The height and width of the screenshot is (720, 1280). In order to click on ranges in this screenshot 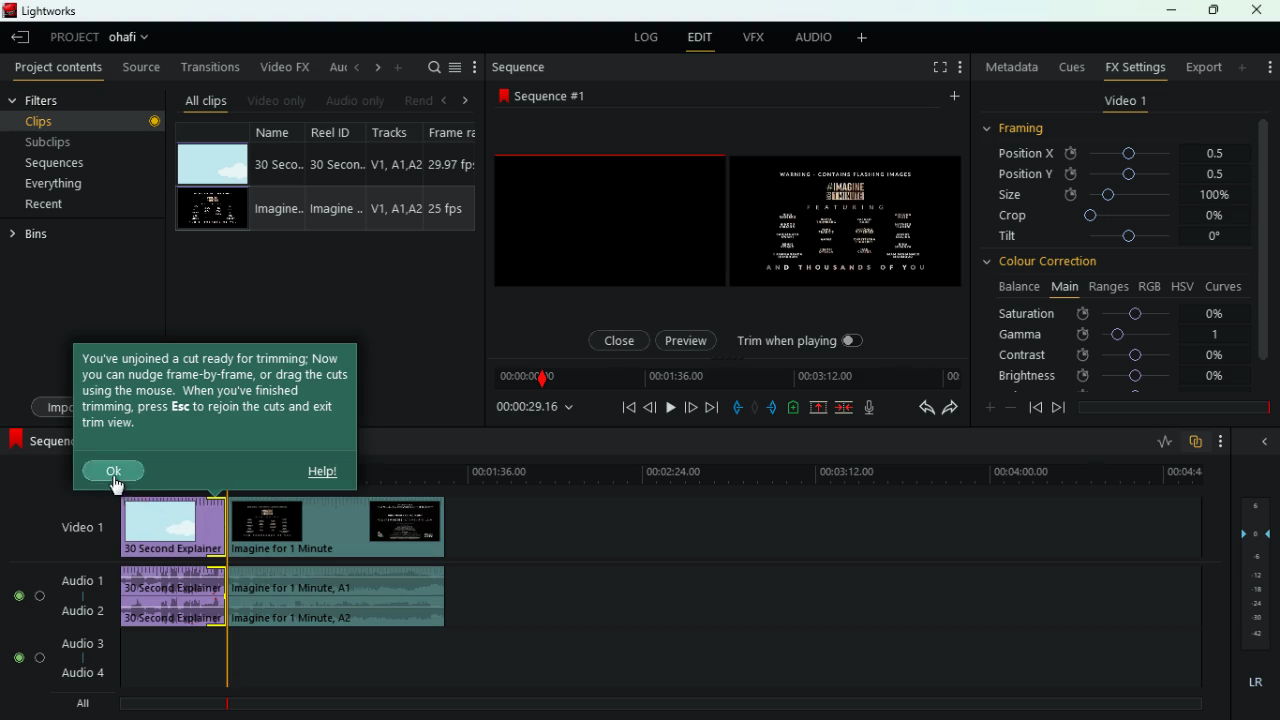, I will do `click(1108, 286)`.